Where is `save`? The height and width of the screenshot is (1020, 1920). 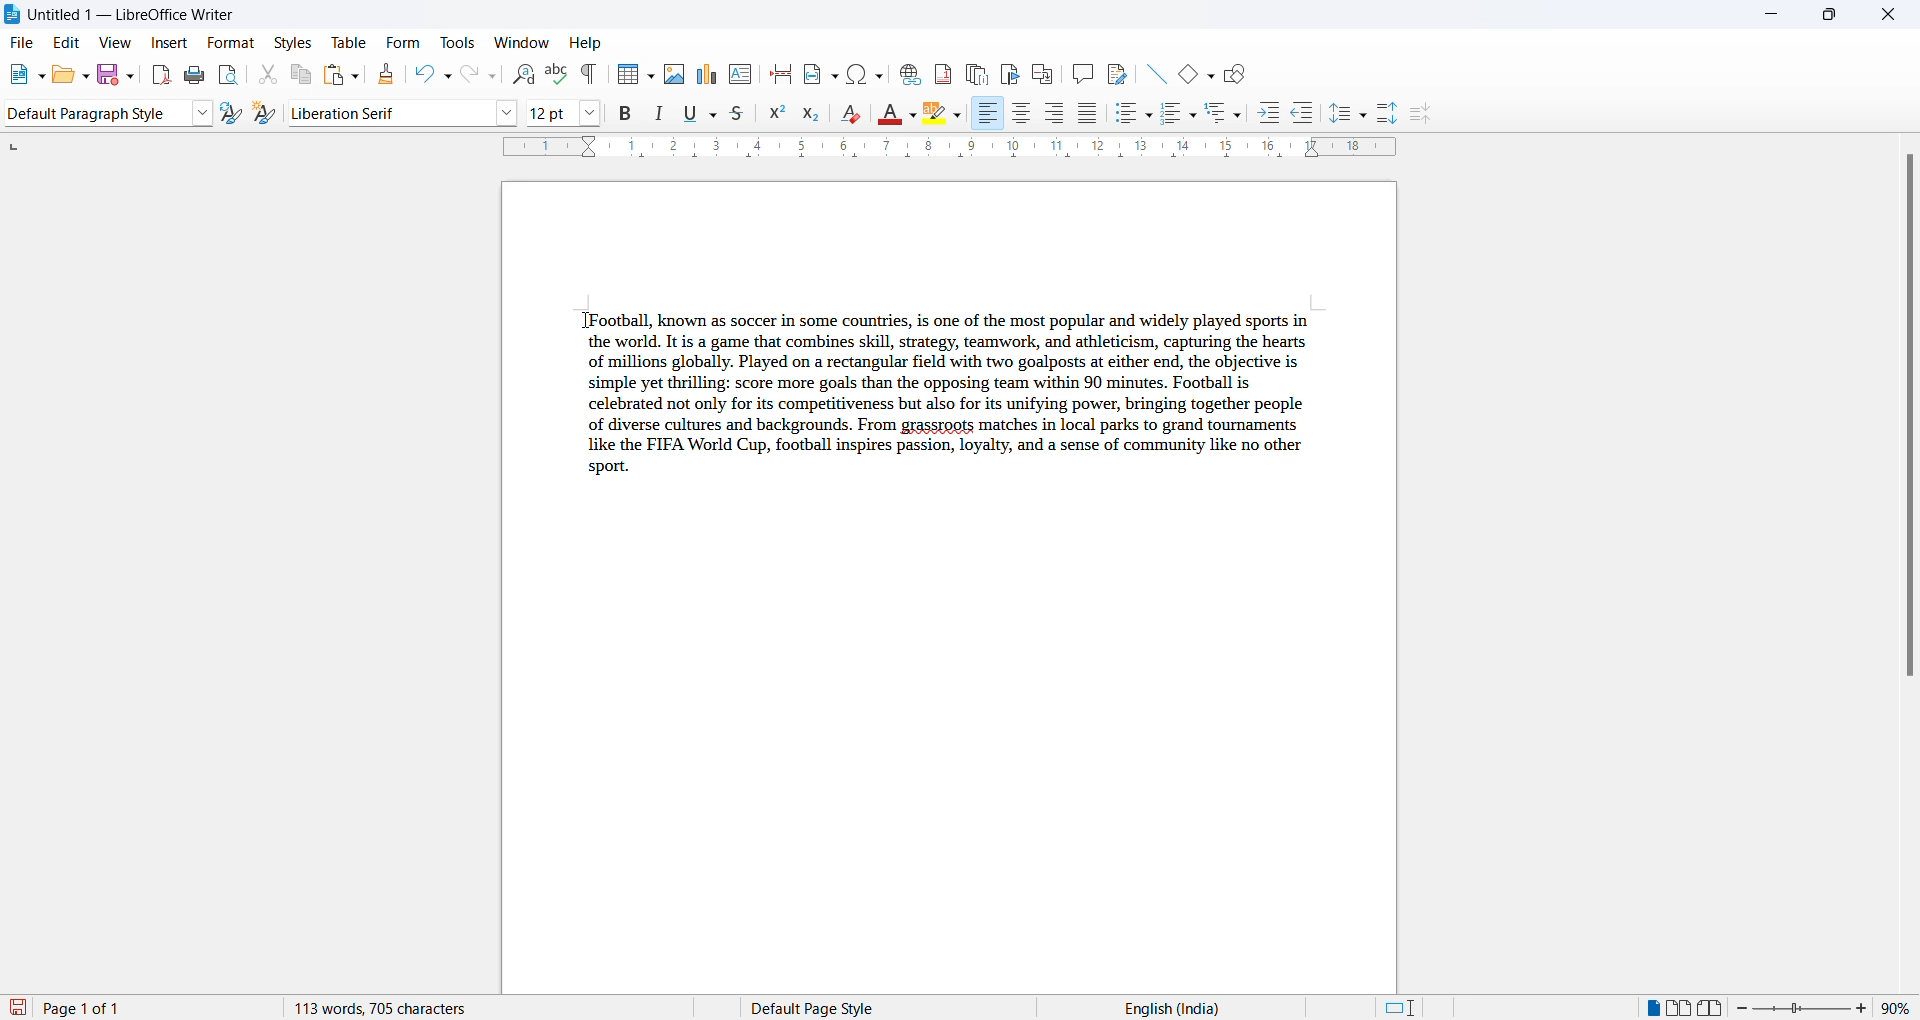
save is located at coordinates (18, 1007).